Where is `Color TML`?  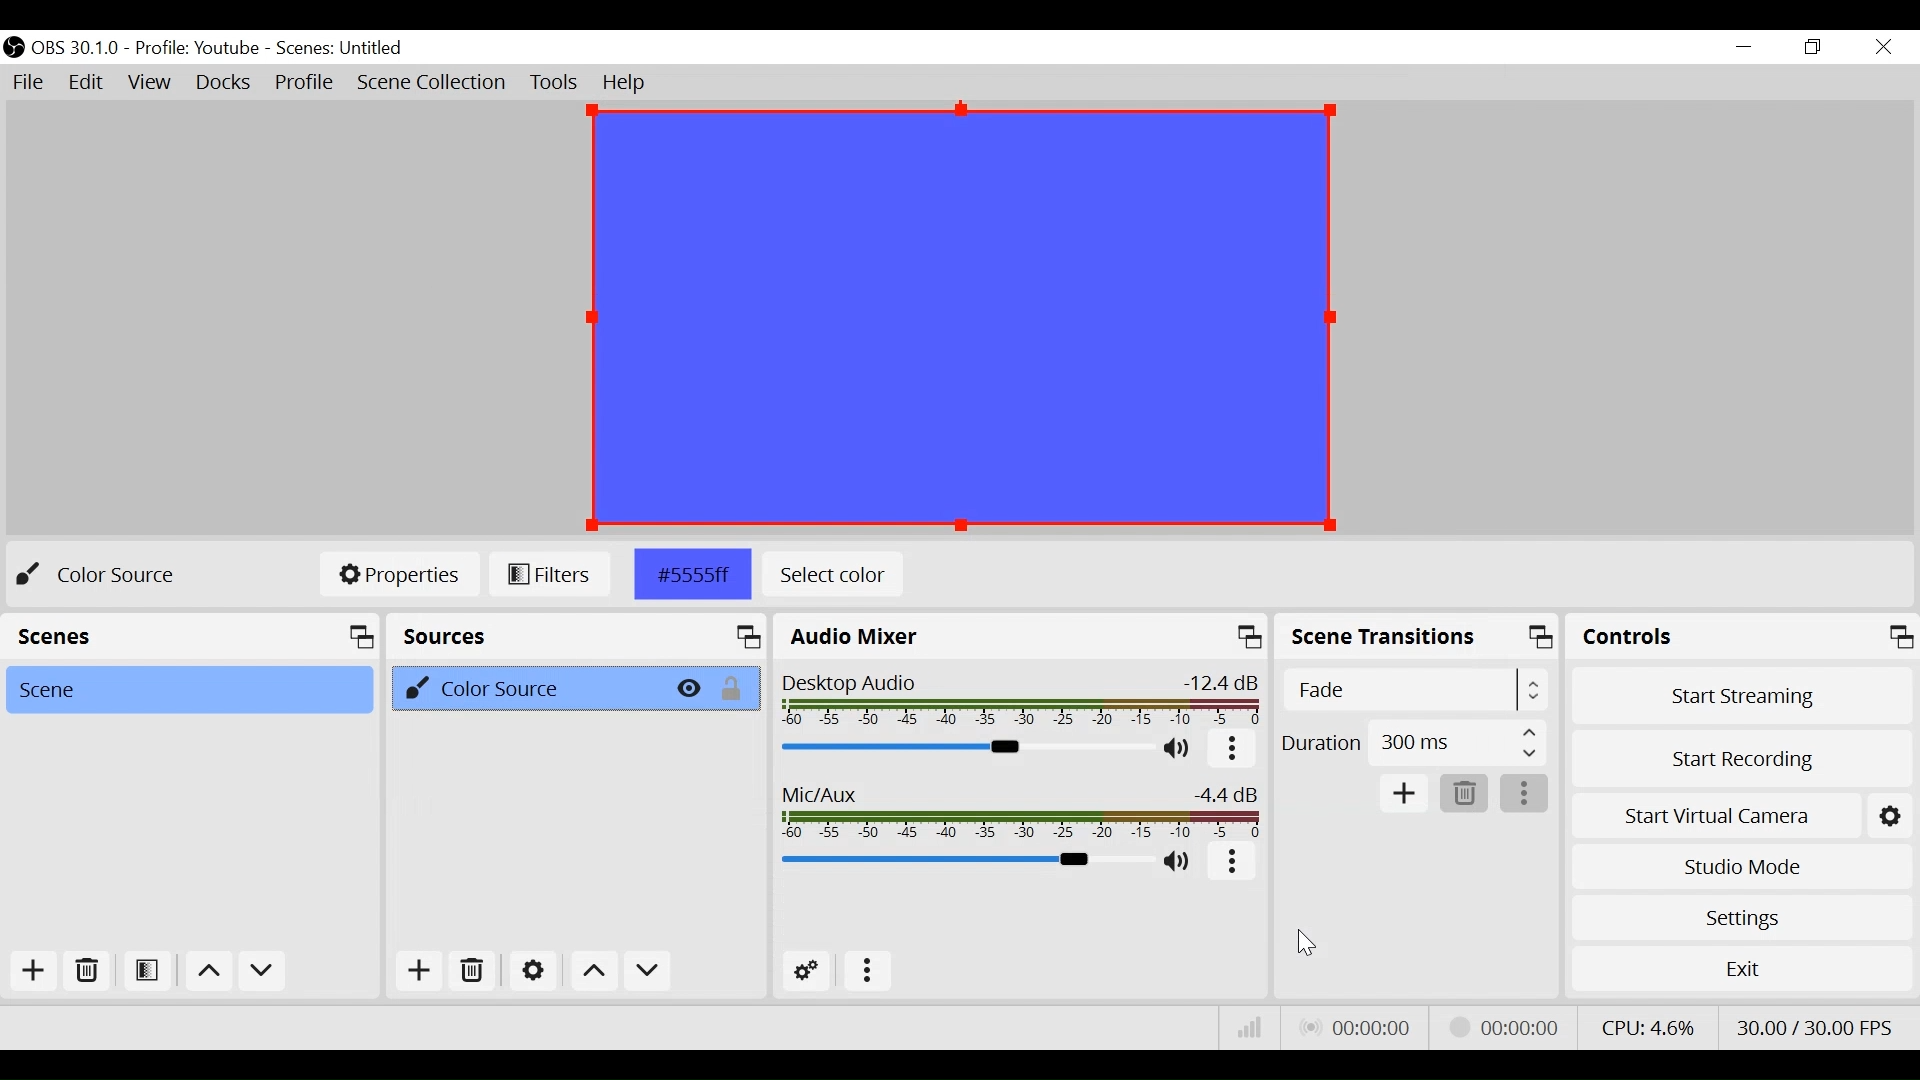 Color TML is located at coordinates (694, 572).